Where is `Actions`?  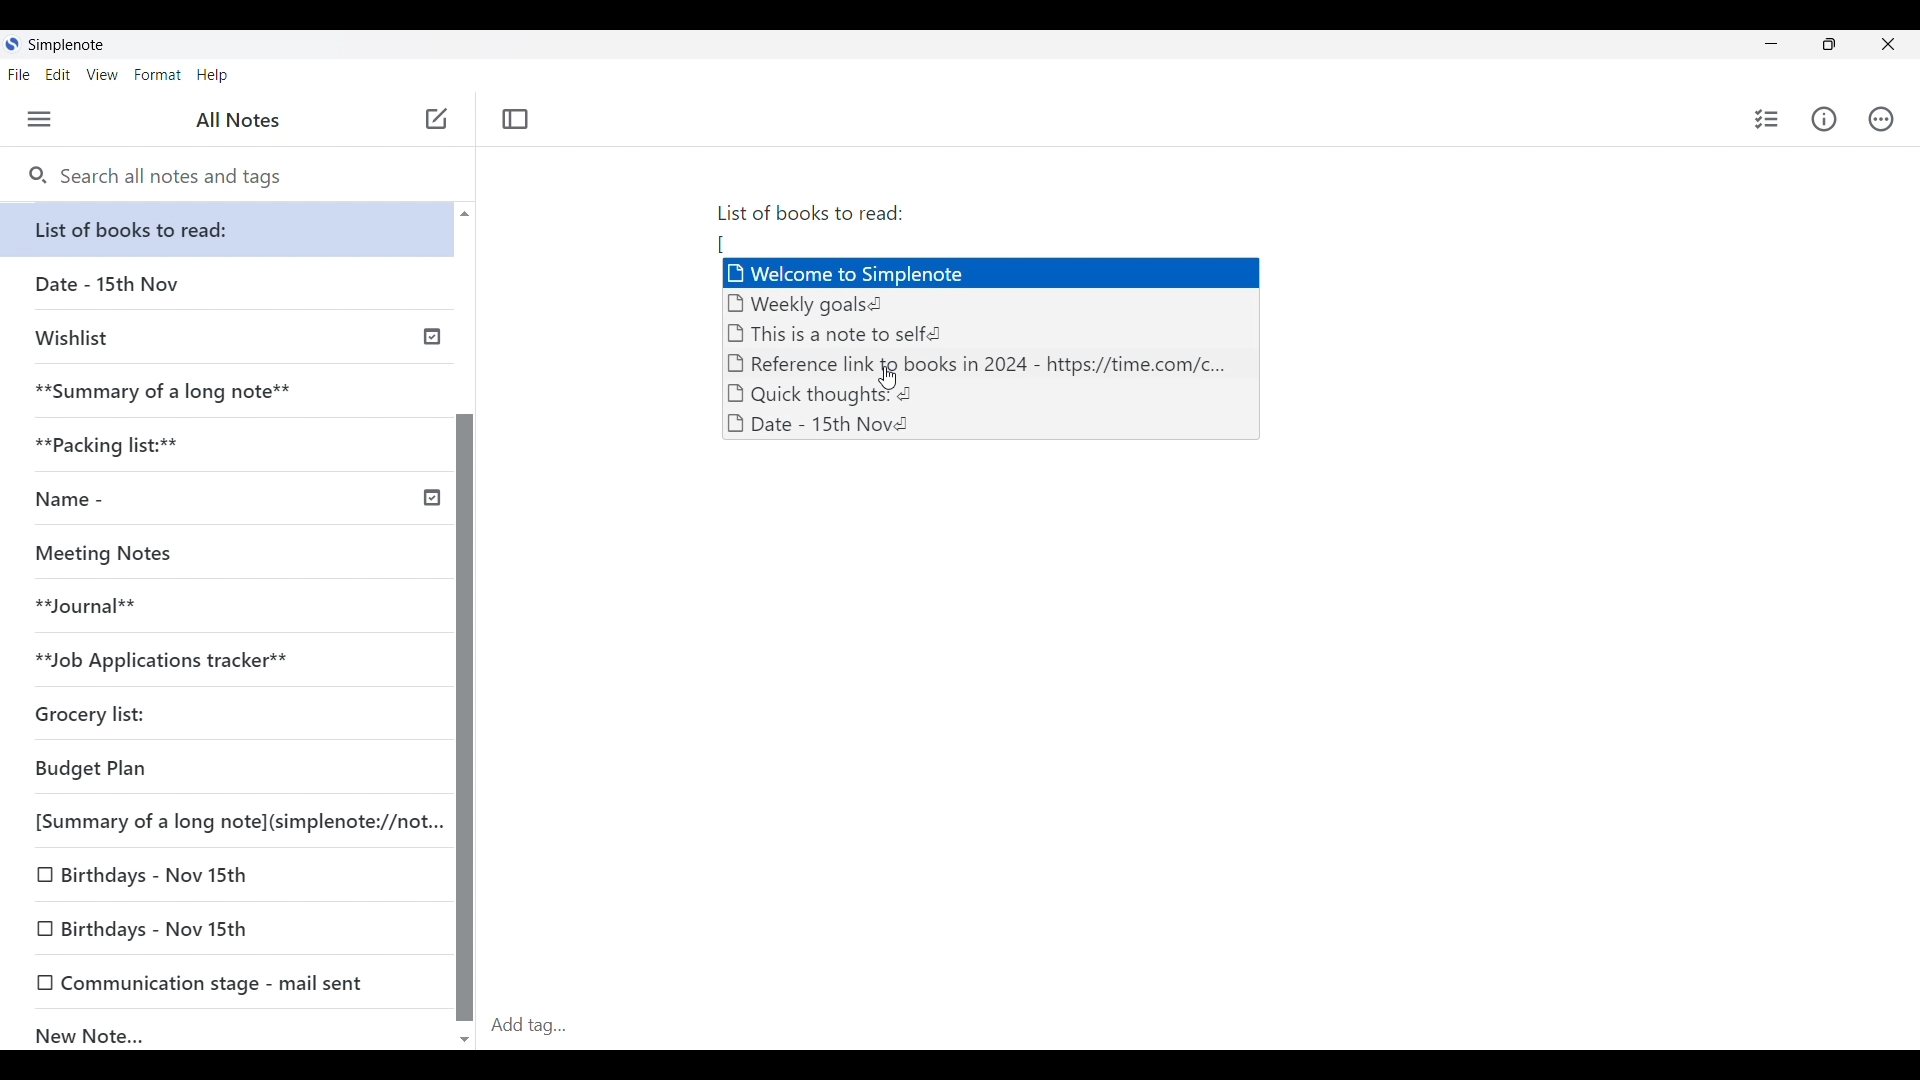
Actions is located at coordinates (1881, 119).